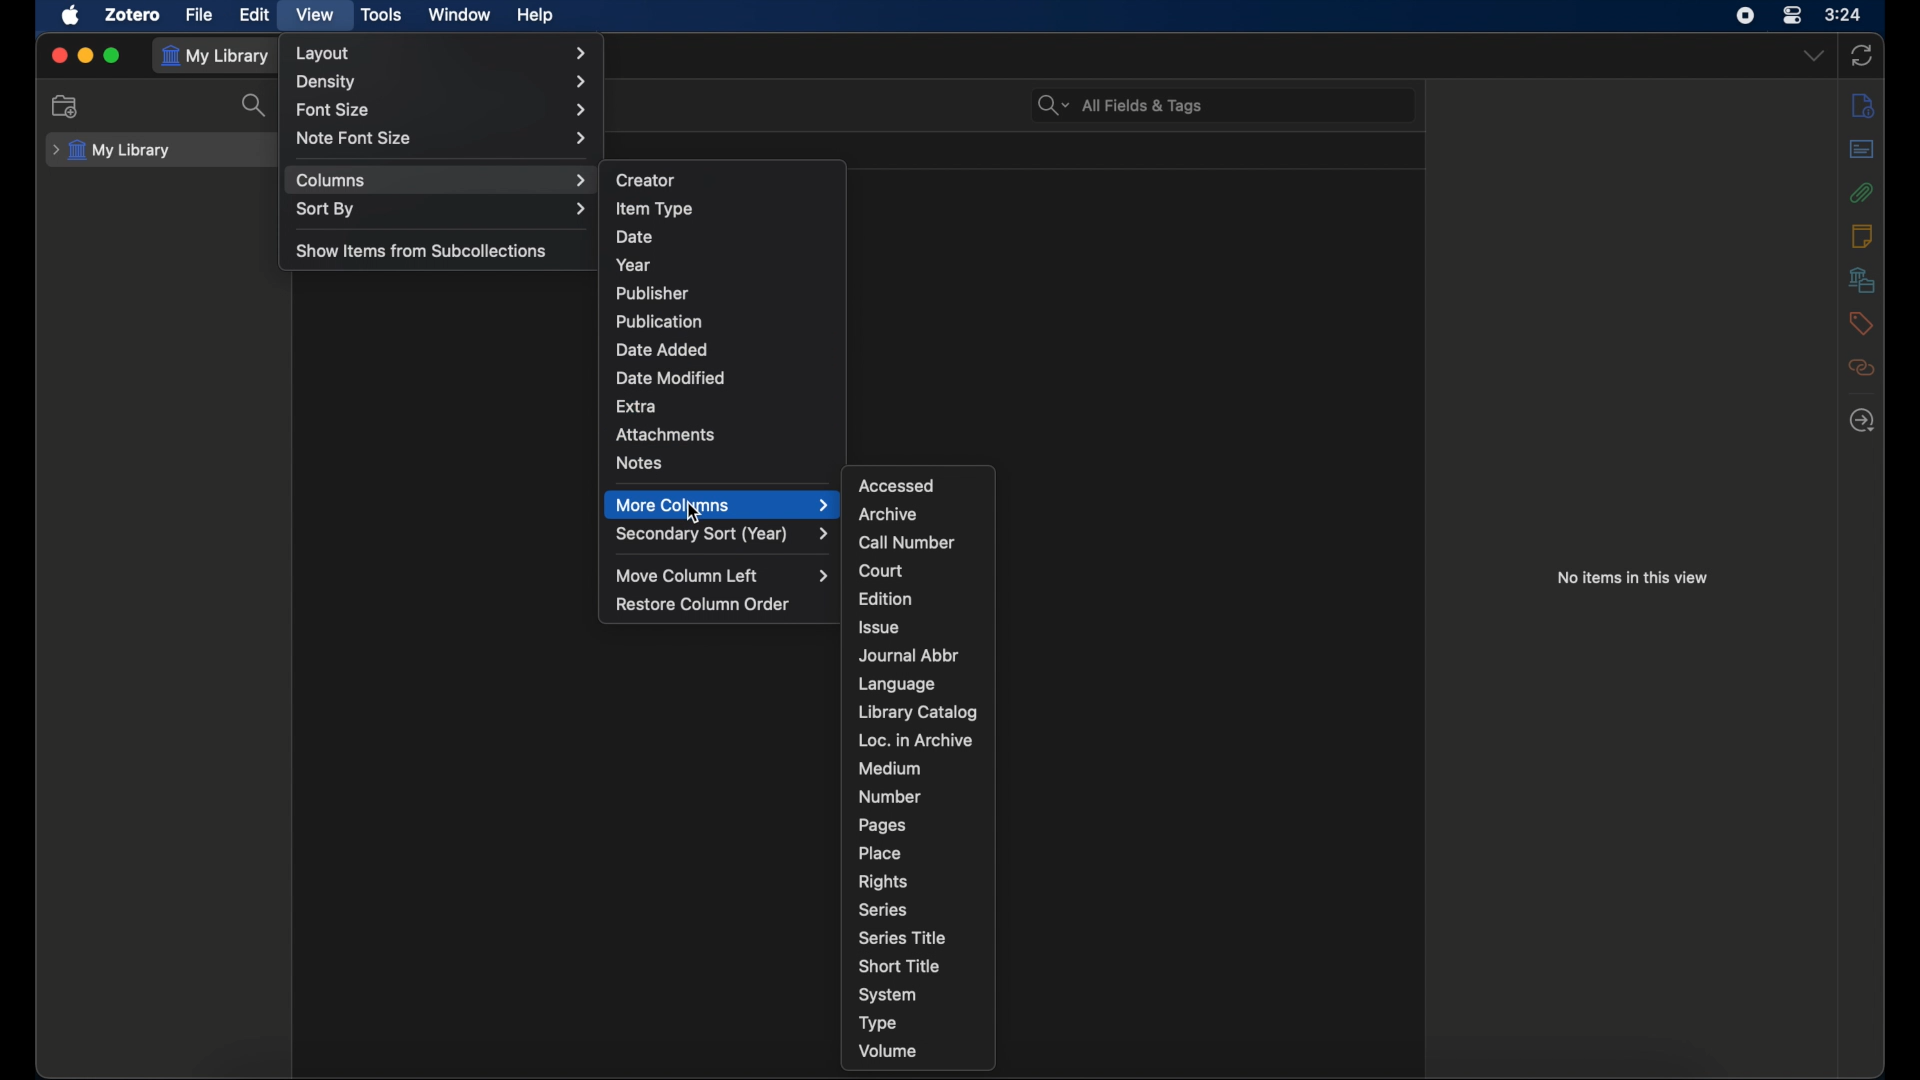 This screenshot has height=1080, width=1920. Describe the element at coordinates (421, 252) in the screenshot. I see `show items from sub collections` at that location.